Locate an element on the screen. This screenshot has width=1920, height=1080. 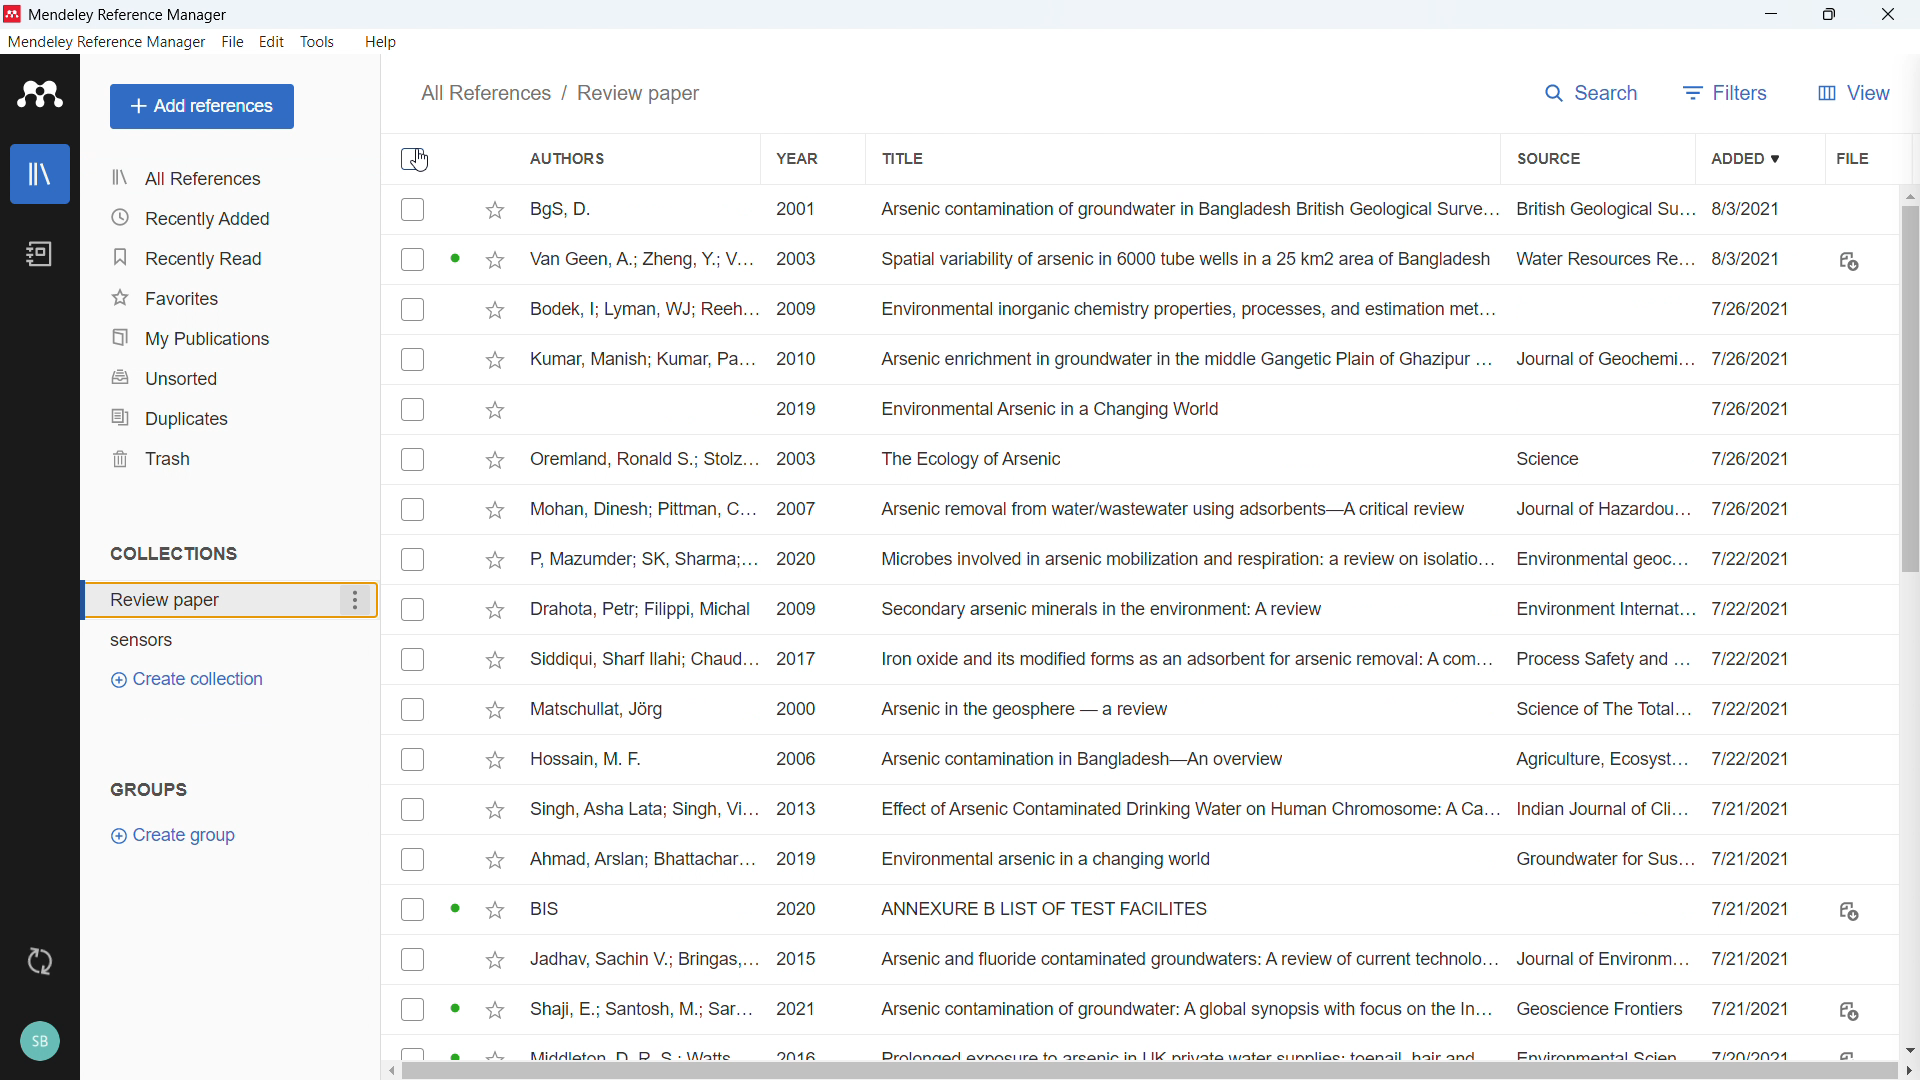
Adeel, Mister; Xu, Yubo; R... 2022 Improvement of phenol separation and biodegradation from saline wastewate... Bioresource Technol... 10/21/2024 is located at coordinates (1163, 909).